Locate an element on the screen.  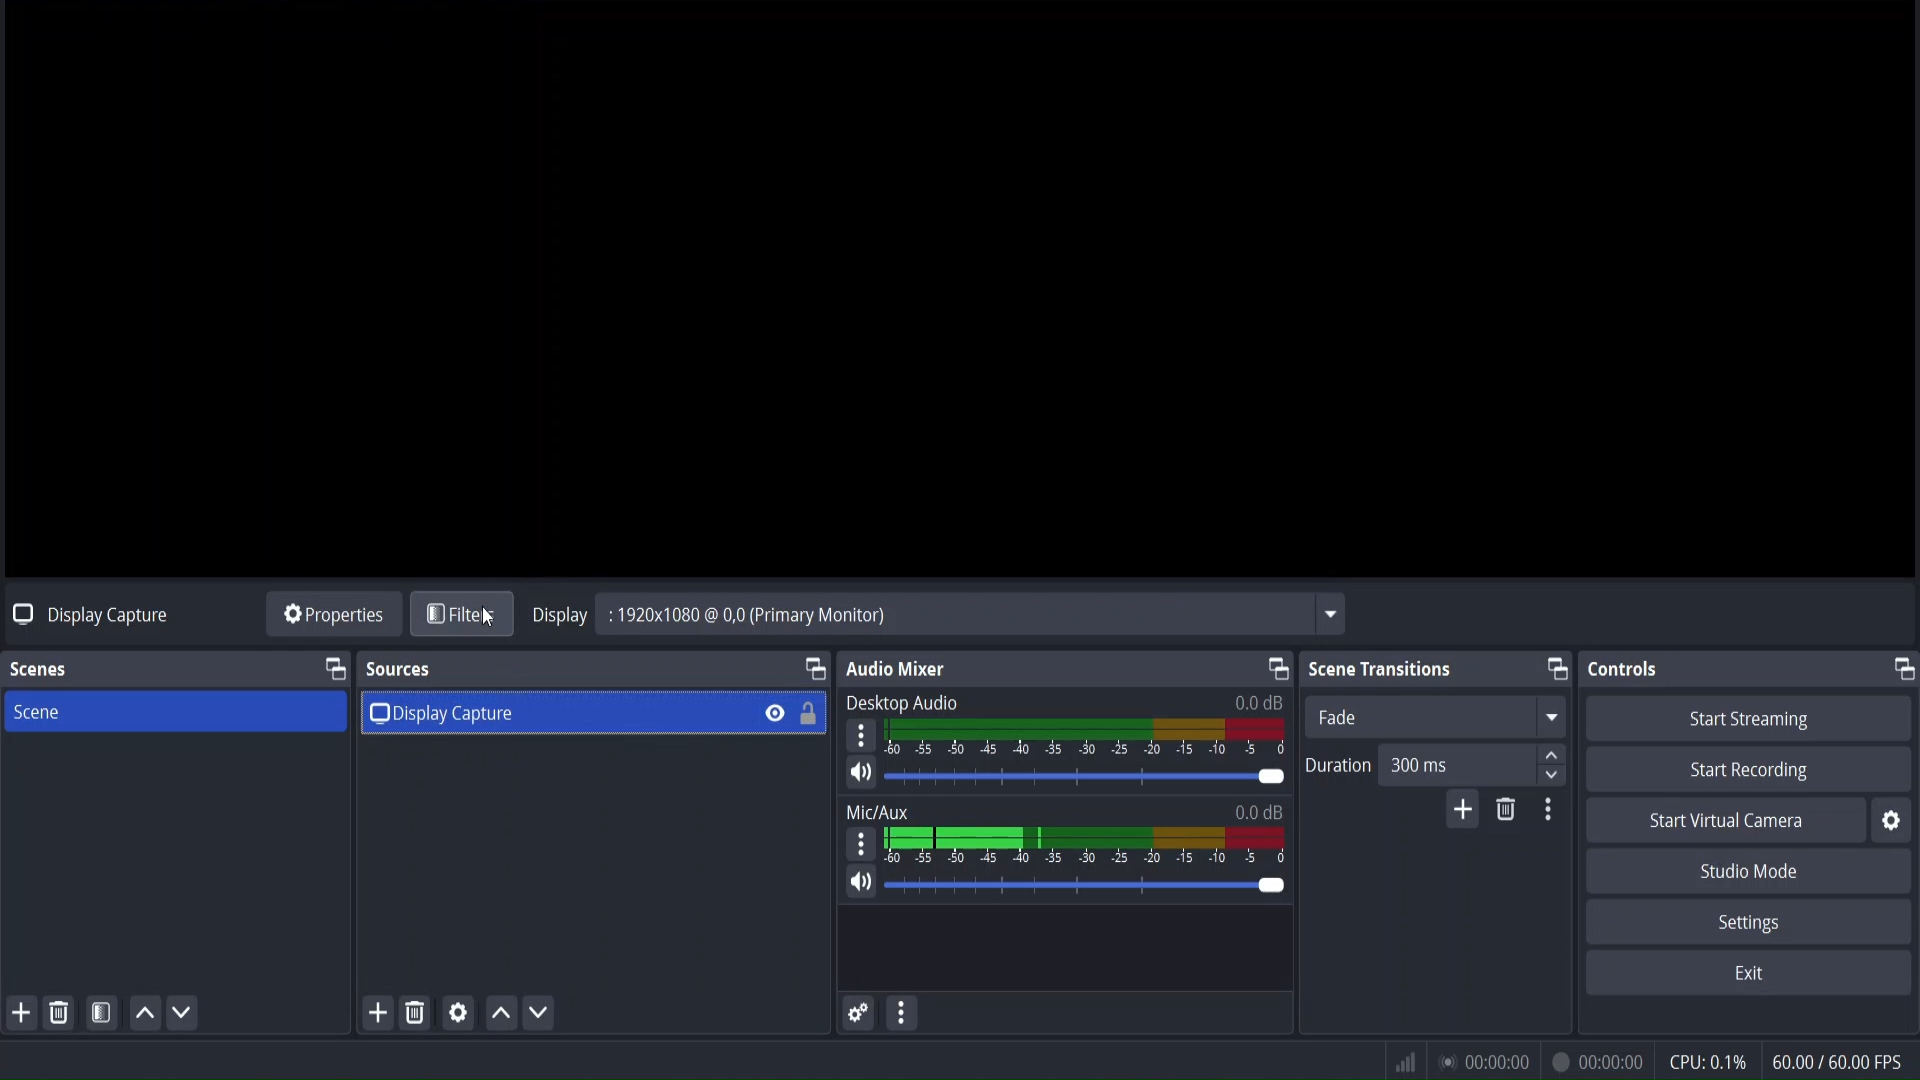
cursor is located at coordinates (489, 617).